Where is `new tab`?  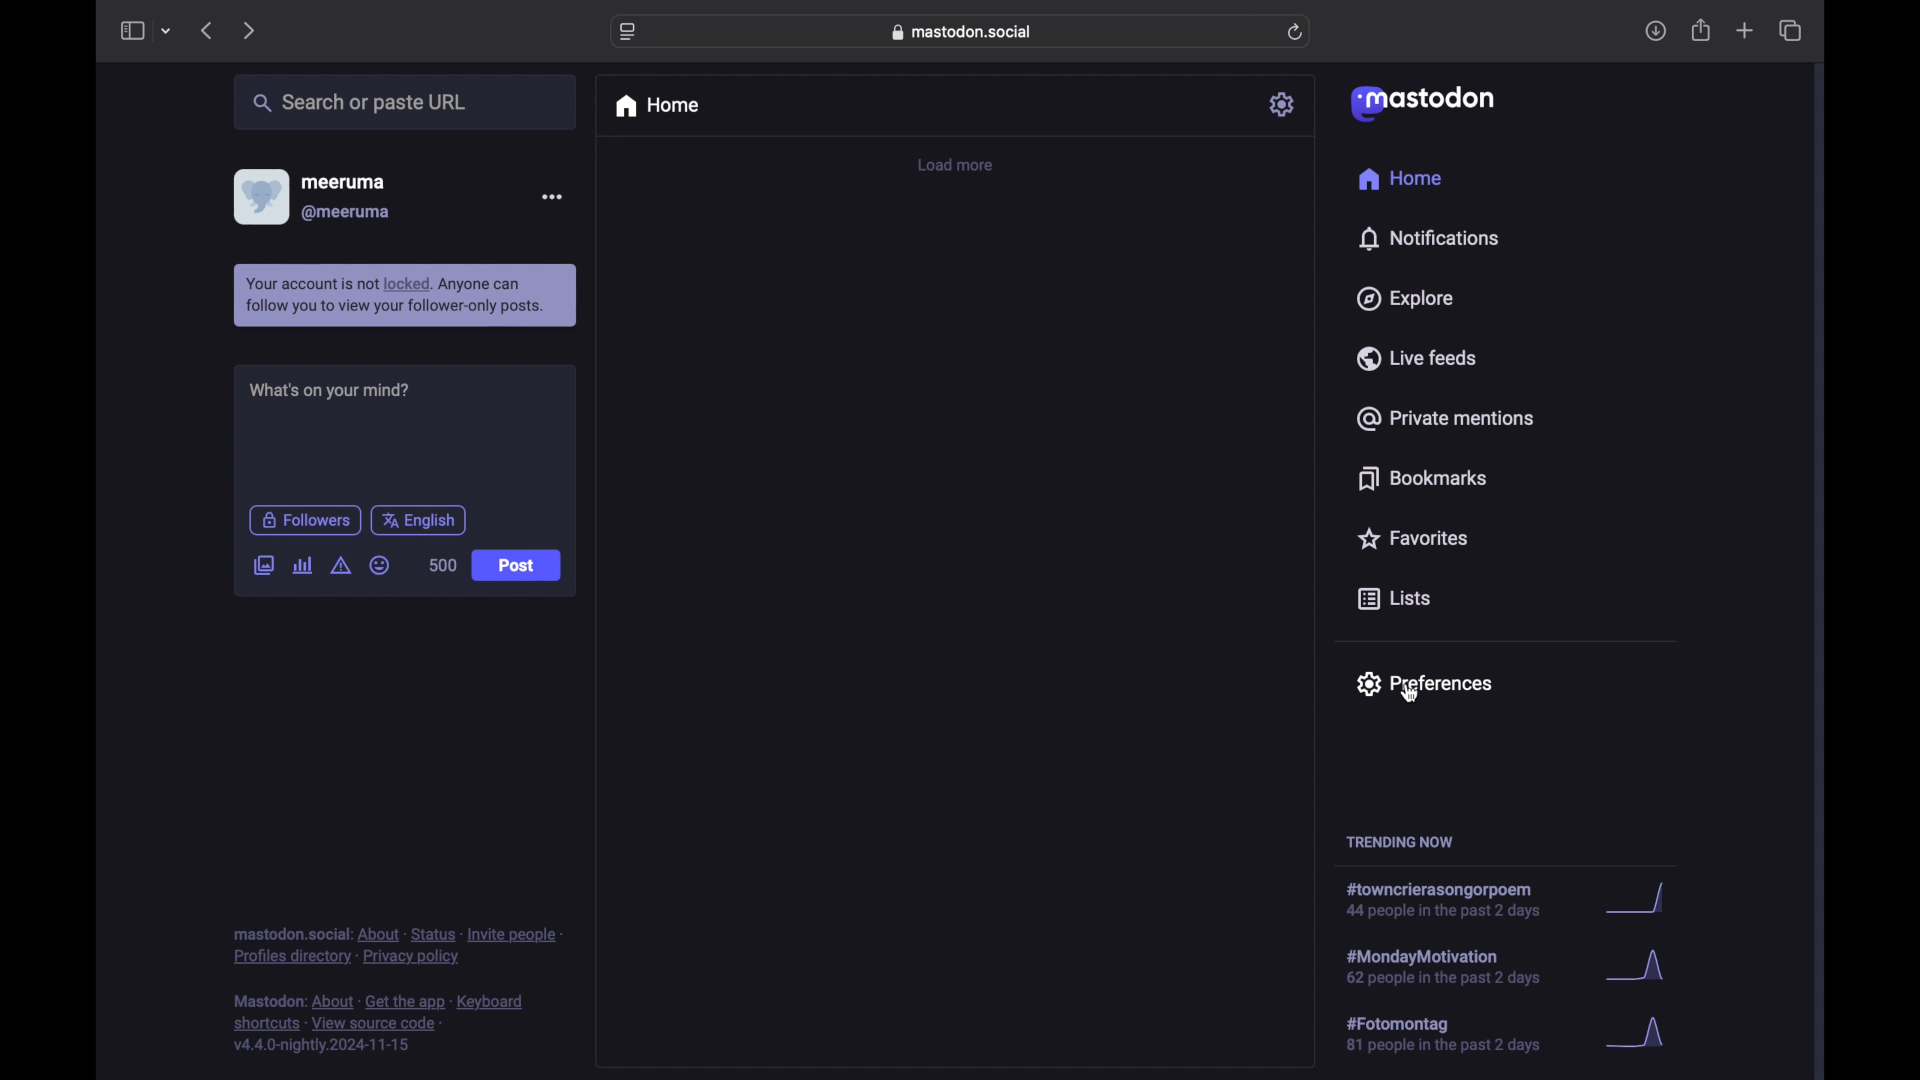 new tab is located at coordinates (1745, 31).